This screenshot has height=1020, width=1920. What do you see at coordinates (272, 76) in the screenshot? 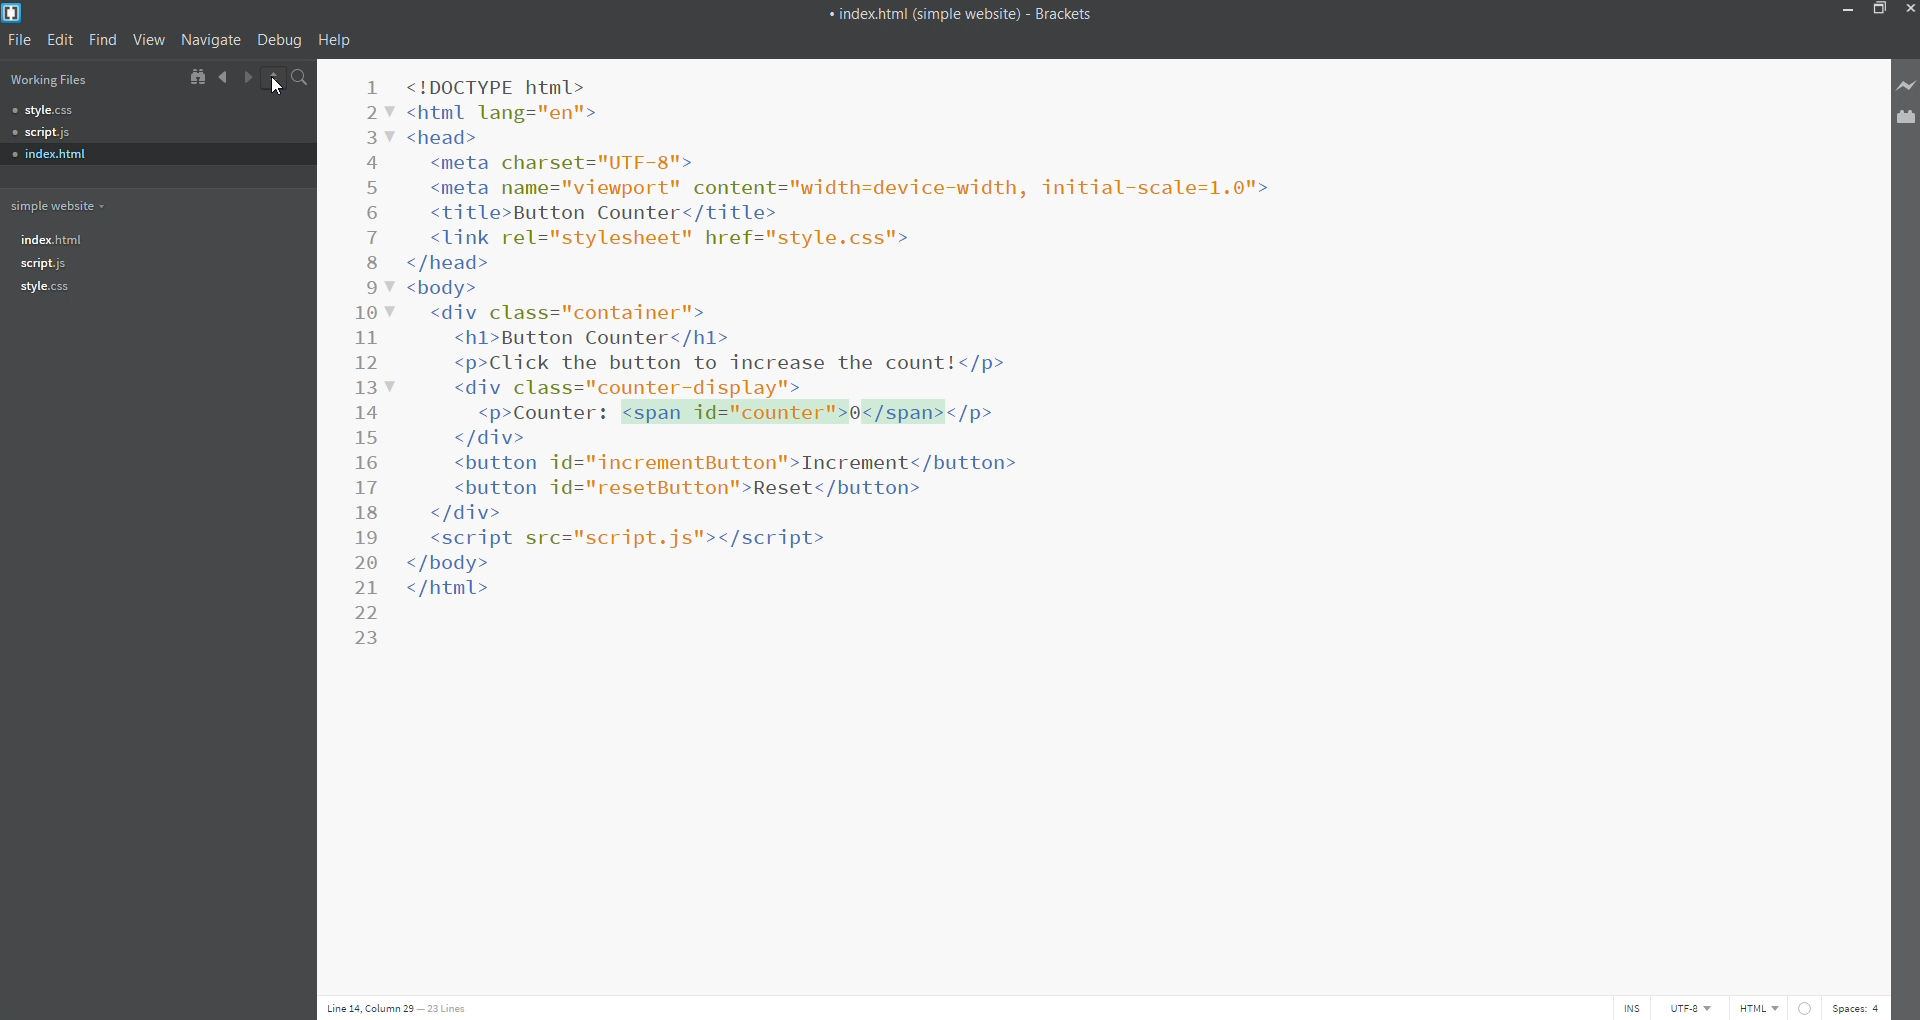
I see `split icon` at bounding box center [272, 76].